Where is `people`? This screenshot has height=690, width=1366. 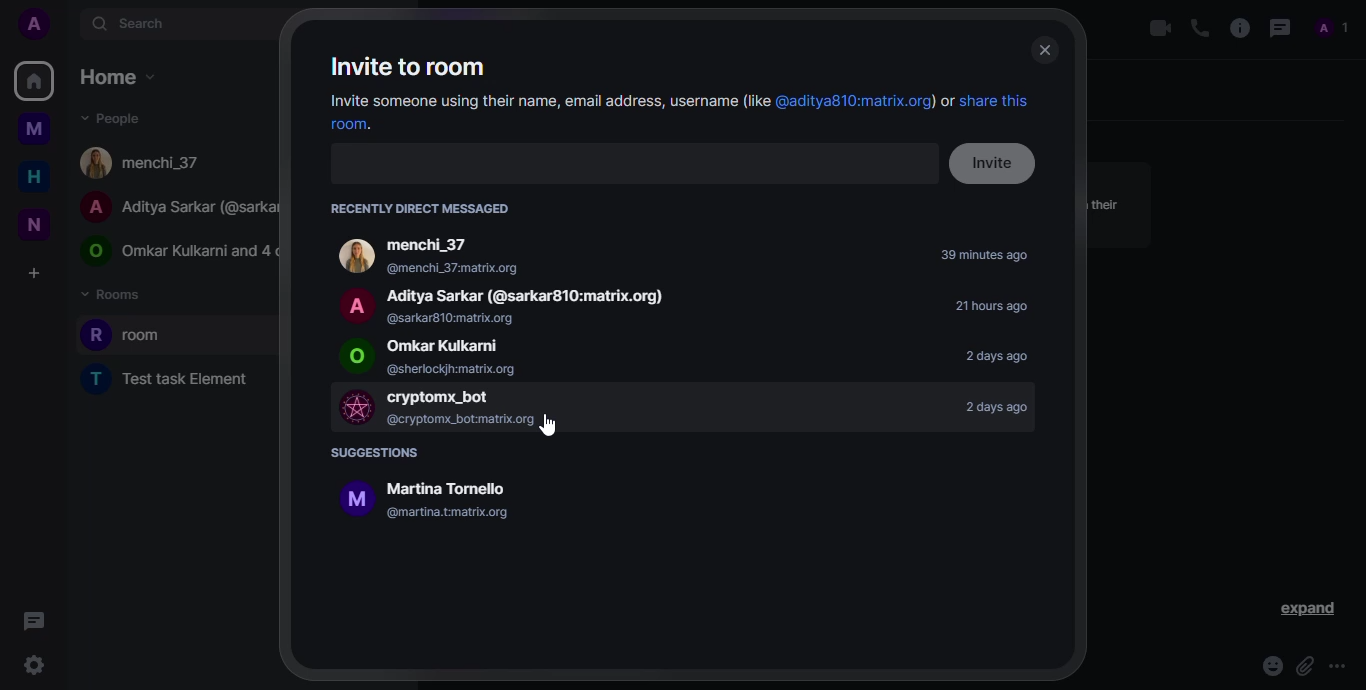
people is located at coordinates (122, 118).